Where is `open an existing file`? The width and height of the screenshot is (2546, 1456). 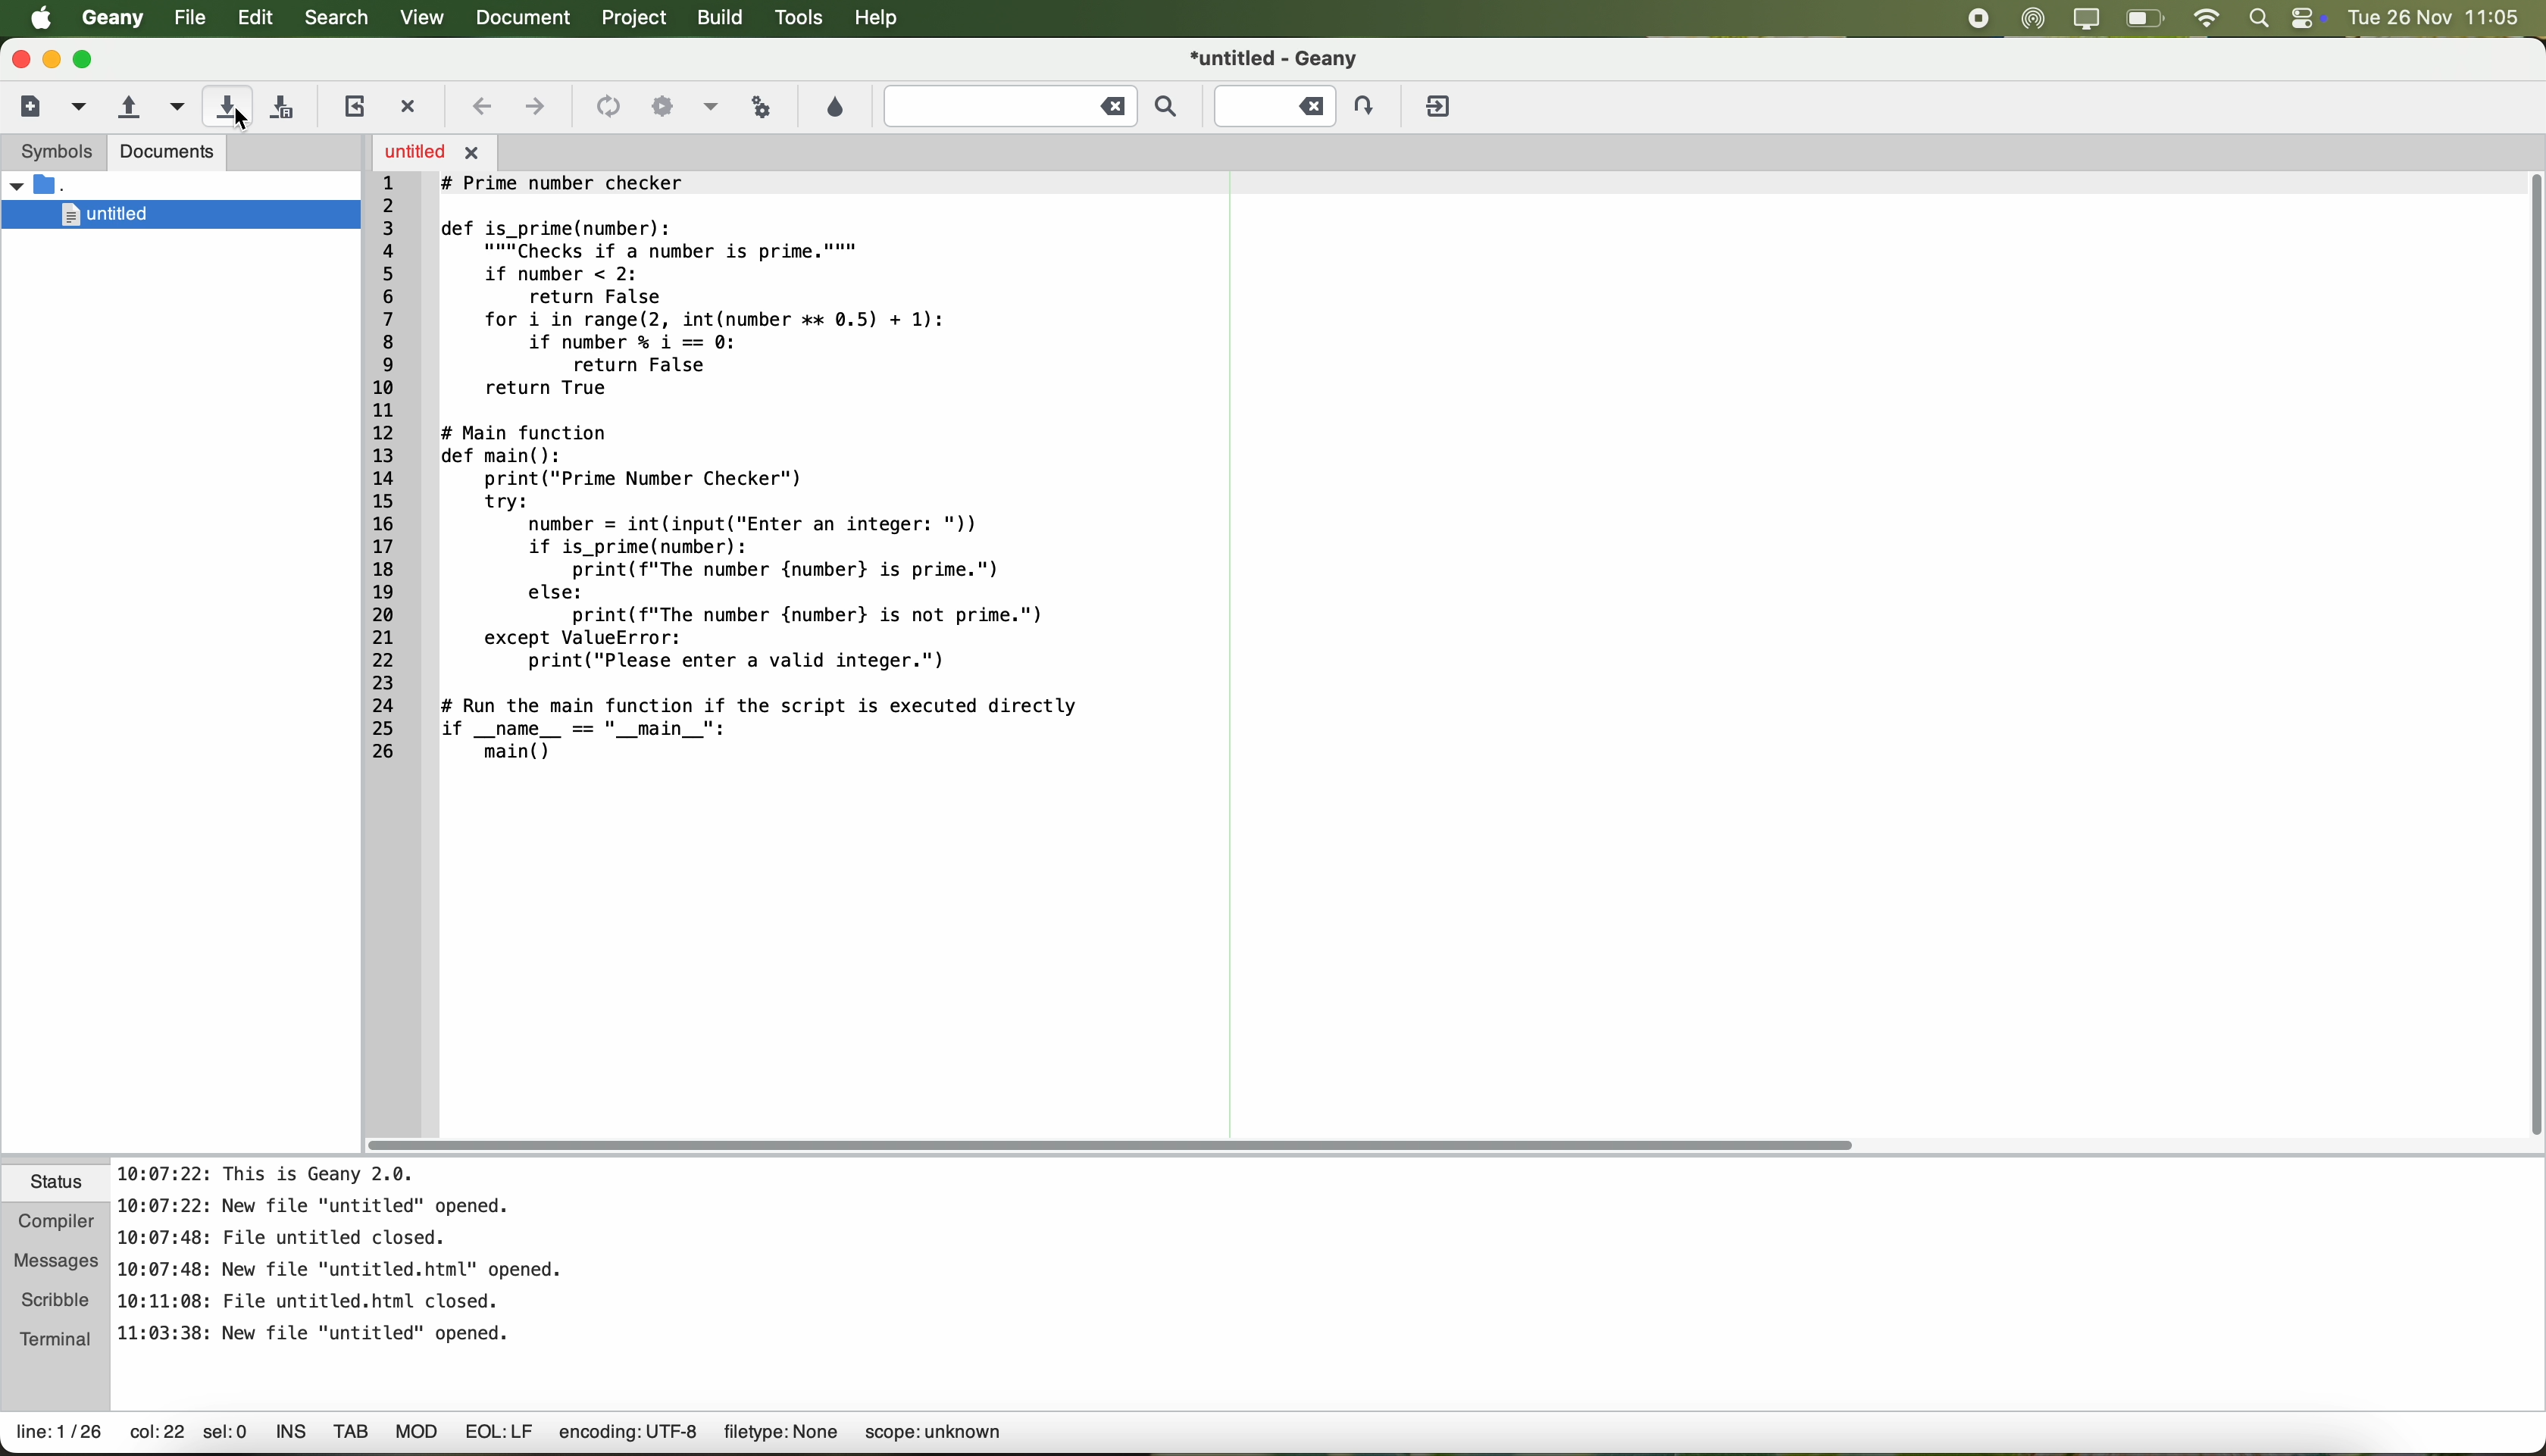
open an existing file is located at coordinates (127, 107).